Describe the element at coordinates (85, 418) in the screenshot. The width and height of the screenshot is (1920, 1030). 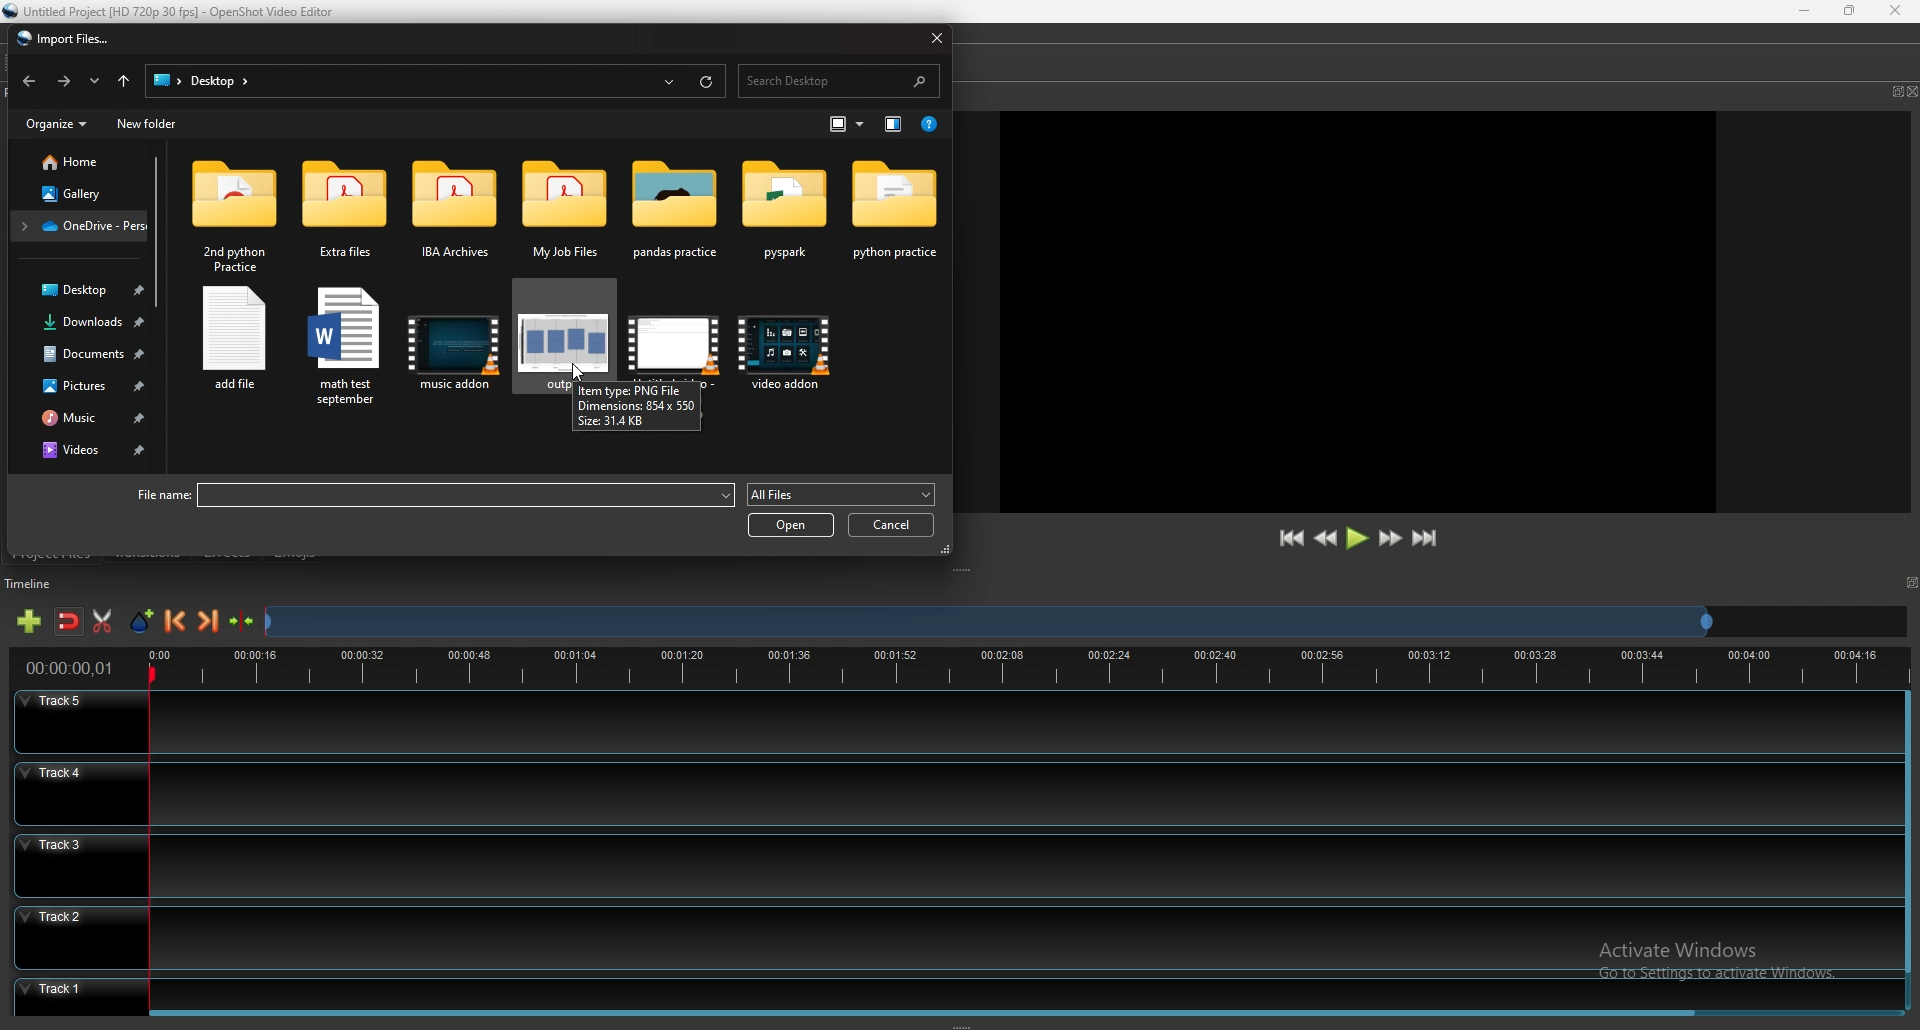
I see `music` at that location.